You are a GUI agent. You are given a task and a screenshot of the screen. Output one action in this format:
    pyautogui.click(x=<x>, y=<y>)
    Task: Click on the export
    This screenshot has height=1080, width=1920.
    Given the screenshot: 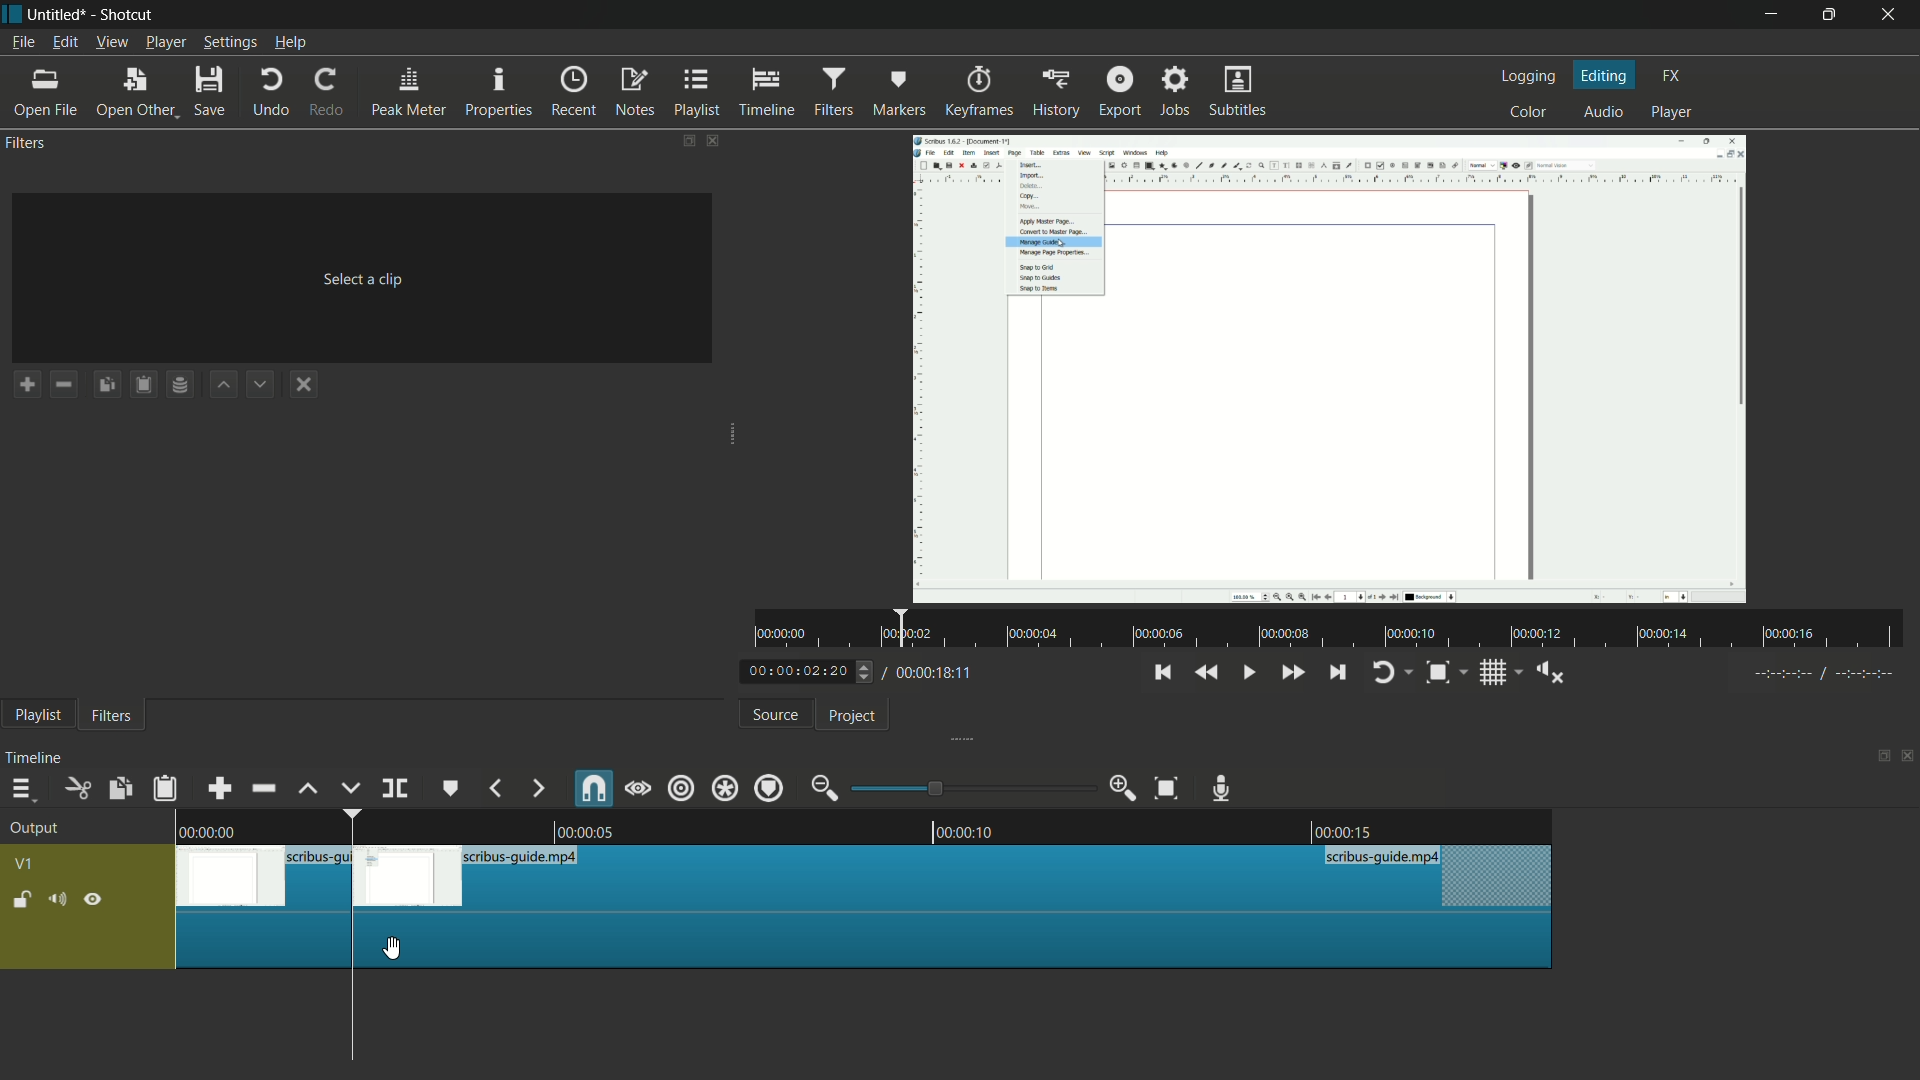 What is the action you would take?
    pyautogui.click(x=1120, y=93)
    